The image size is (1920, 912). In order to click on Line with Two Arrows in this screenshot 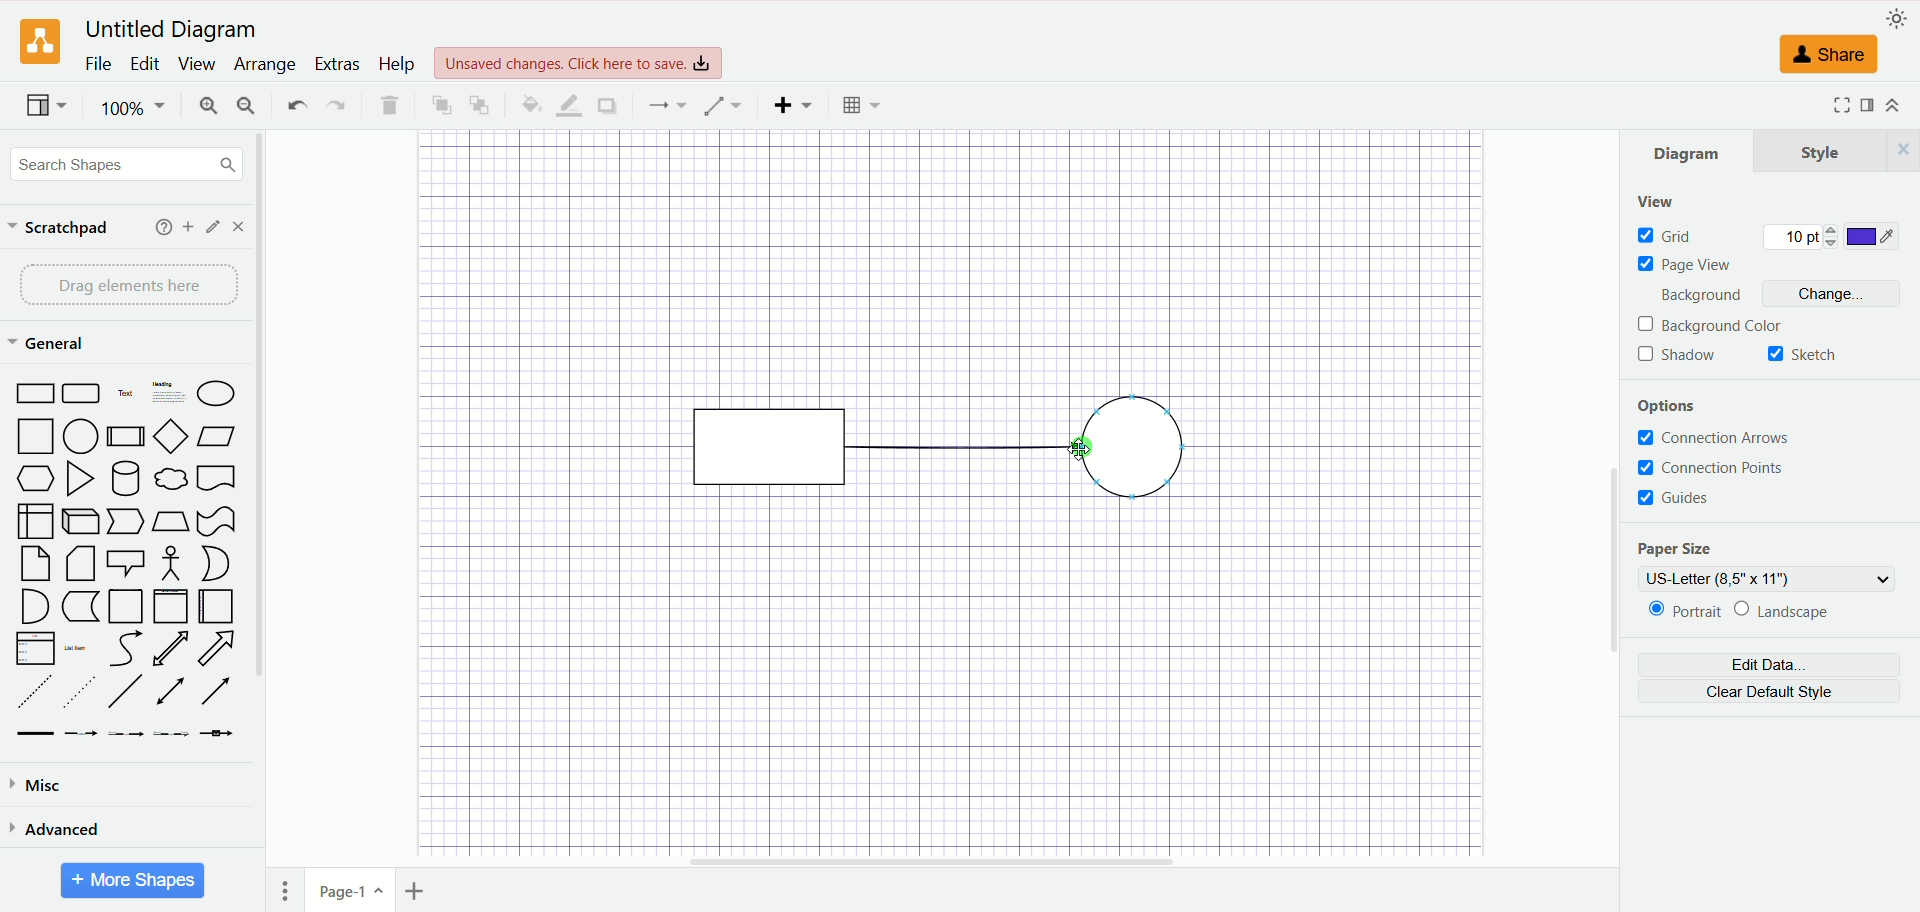, I will do `click(174, 692)`.